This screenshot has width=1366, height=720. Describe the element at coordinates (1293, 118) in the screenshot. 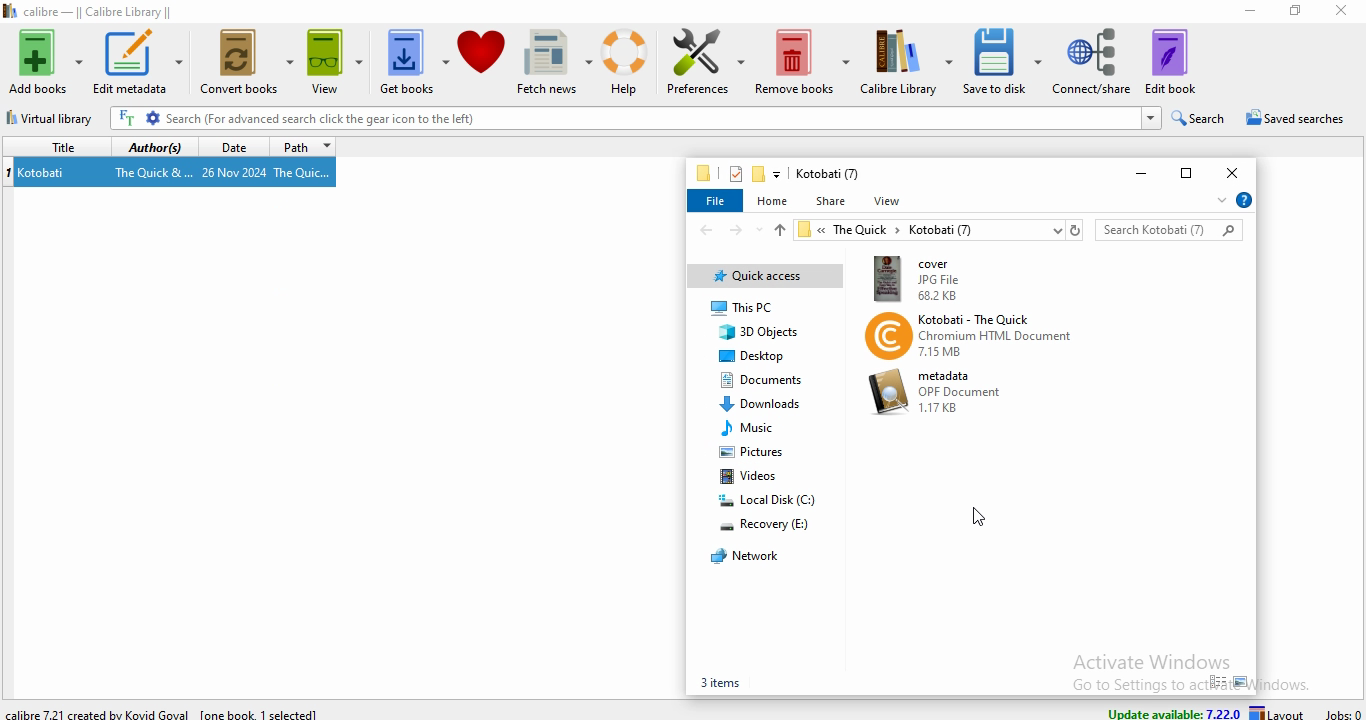

I see ` saved searches` at that location.